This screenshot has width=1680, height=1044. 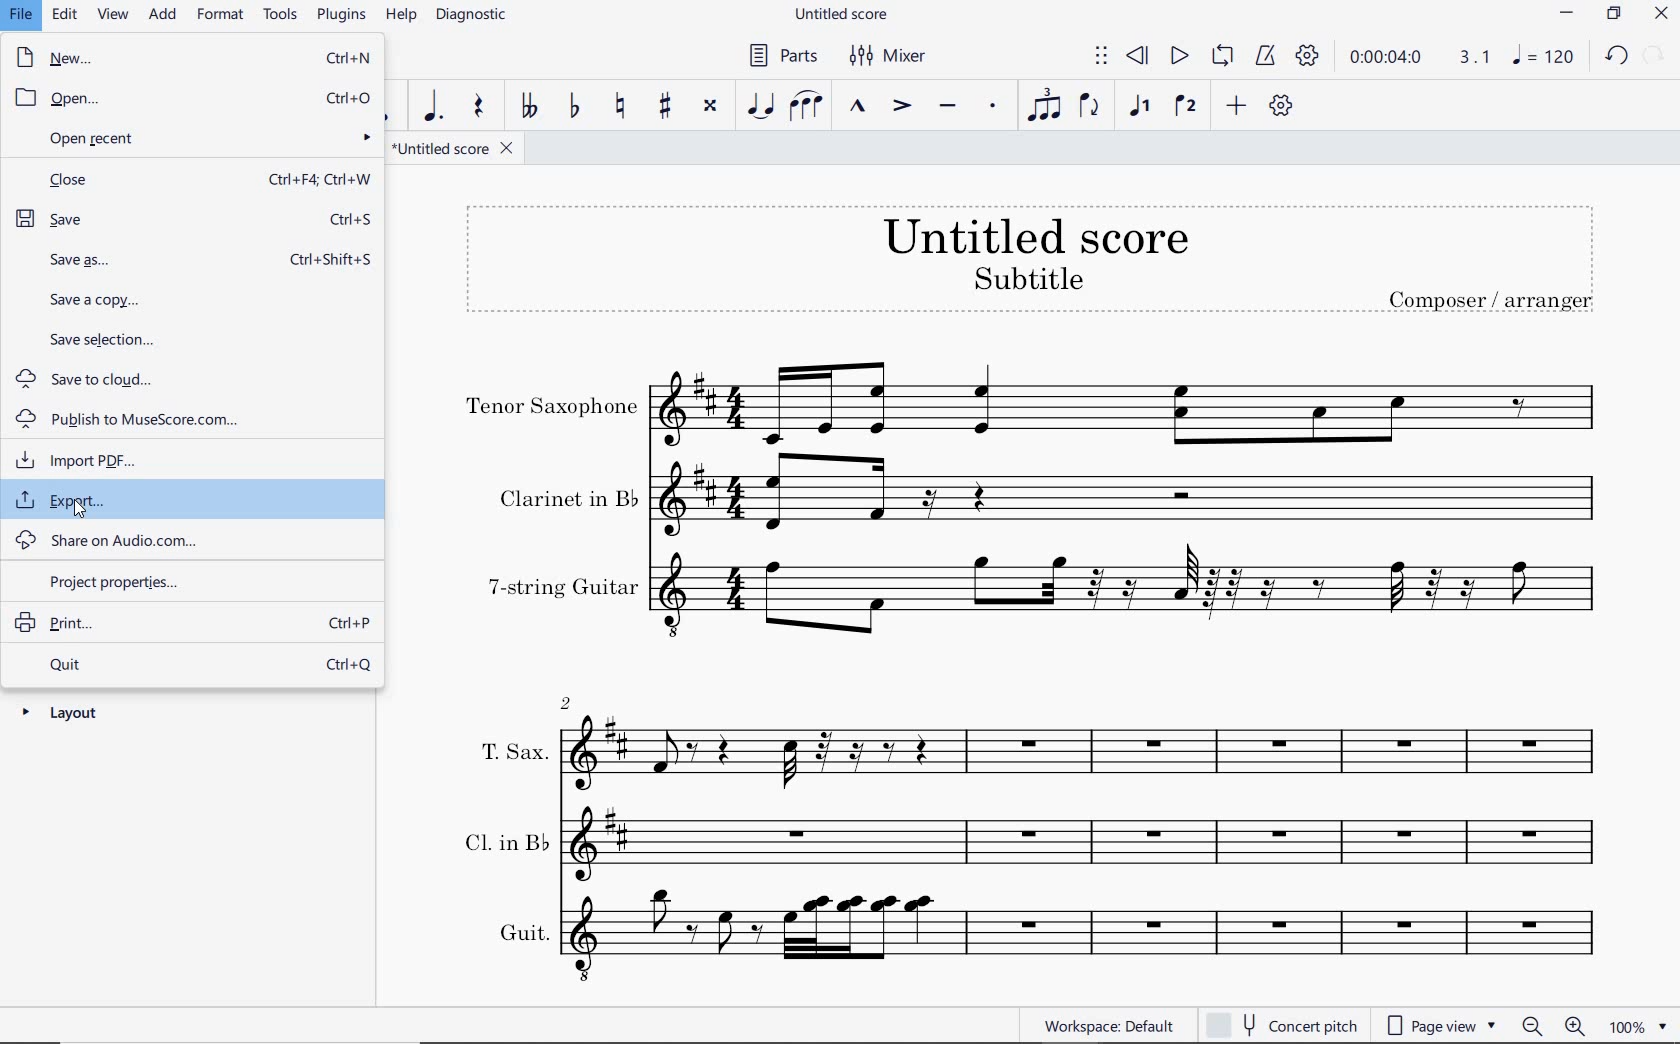 I want to click on FILE NAME, so click(x=452, y=151).